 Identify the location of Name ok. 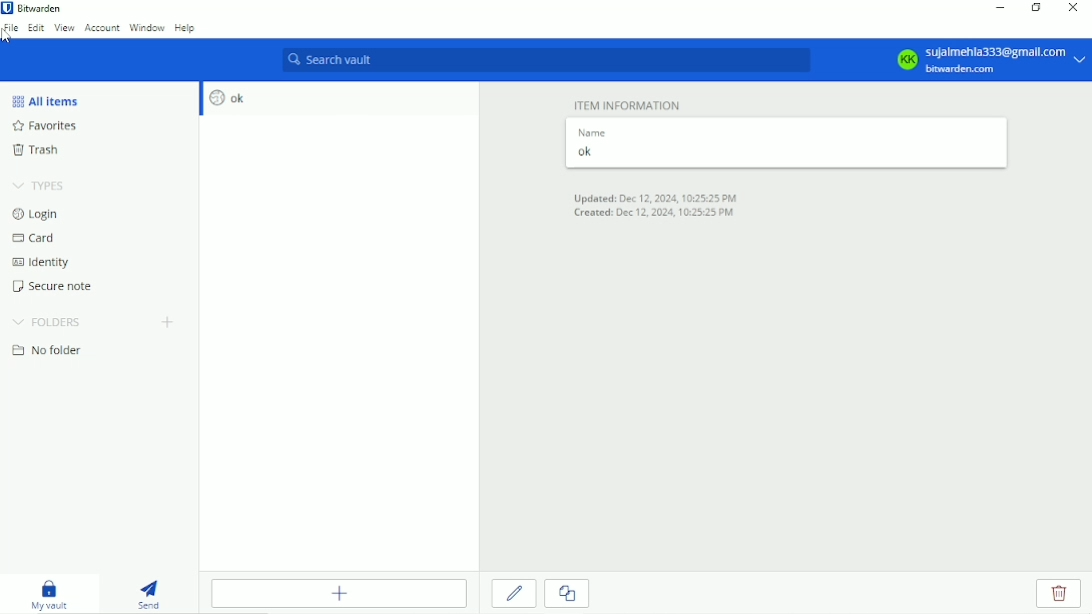
(593, 145).